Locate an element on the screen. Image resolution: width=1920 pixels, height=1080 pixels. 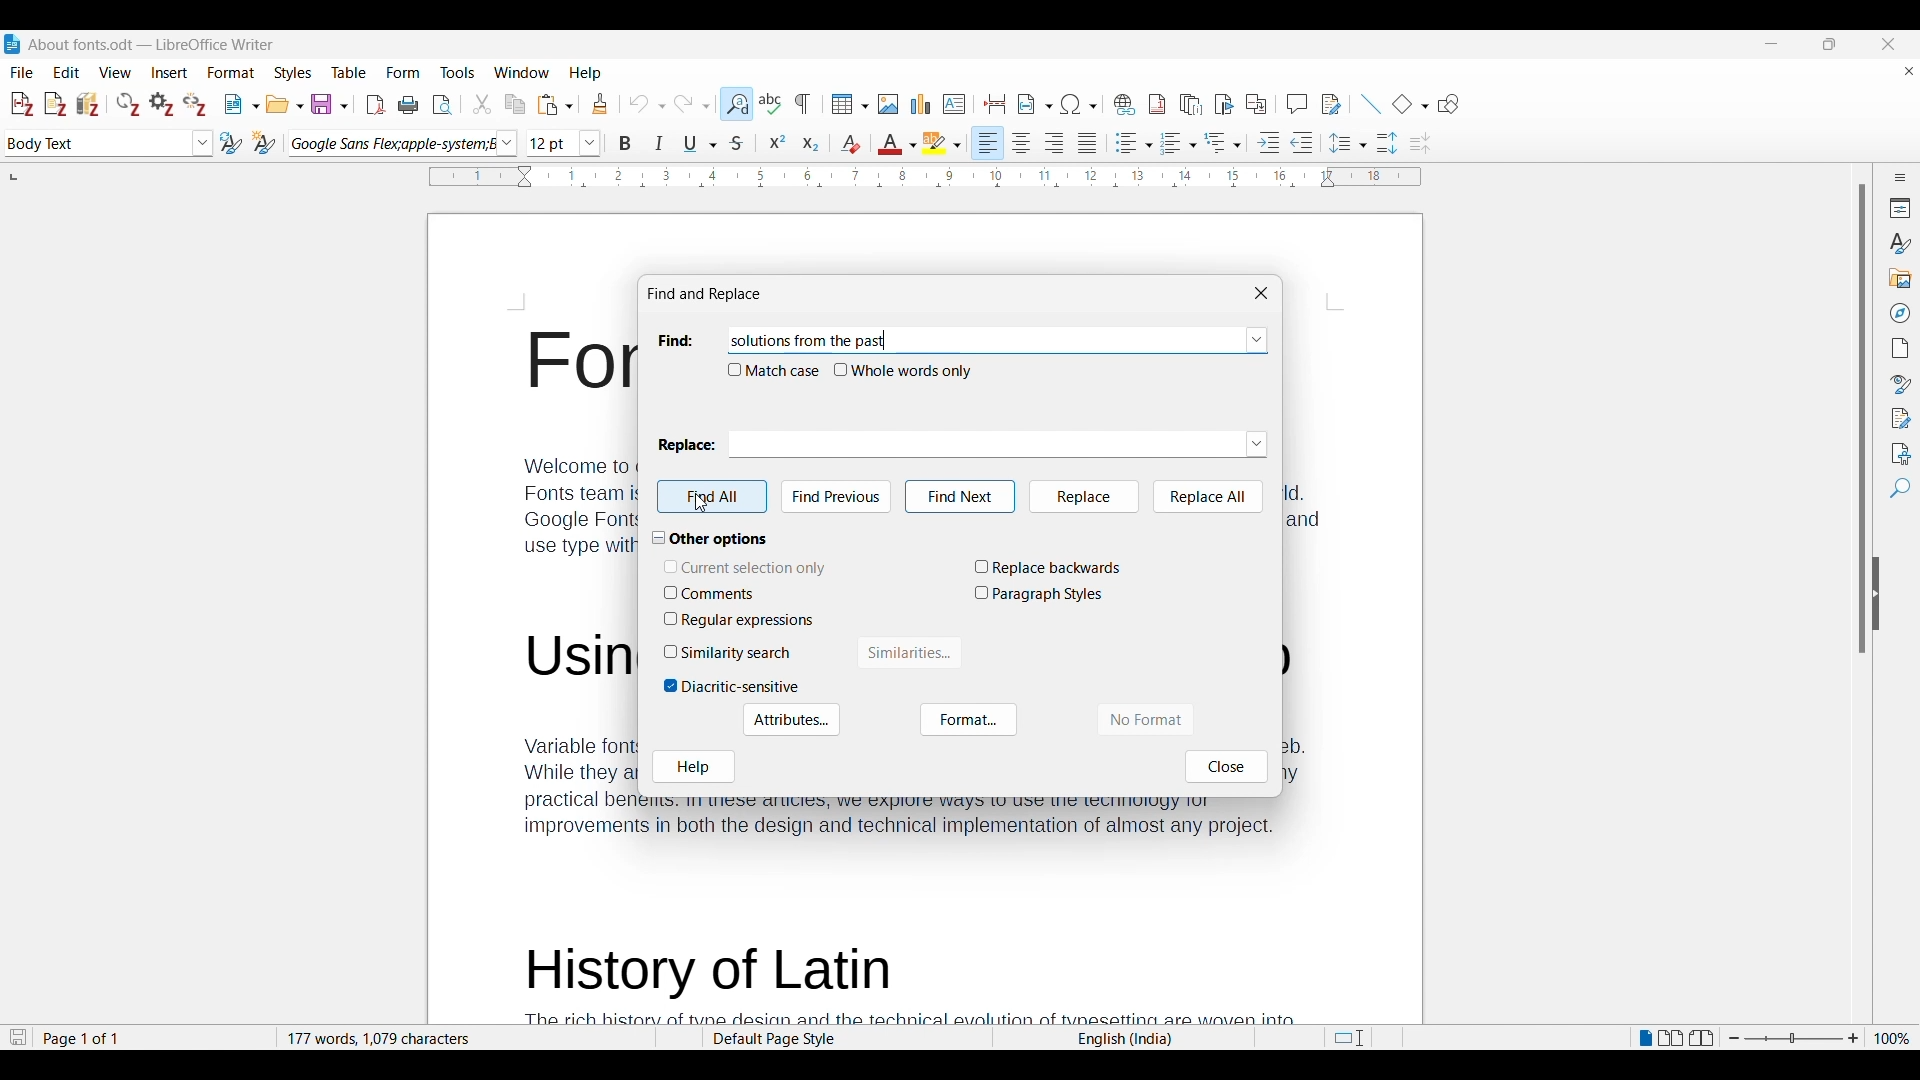
File menu is located at coordinates (22, 72).